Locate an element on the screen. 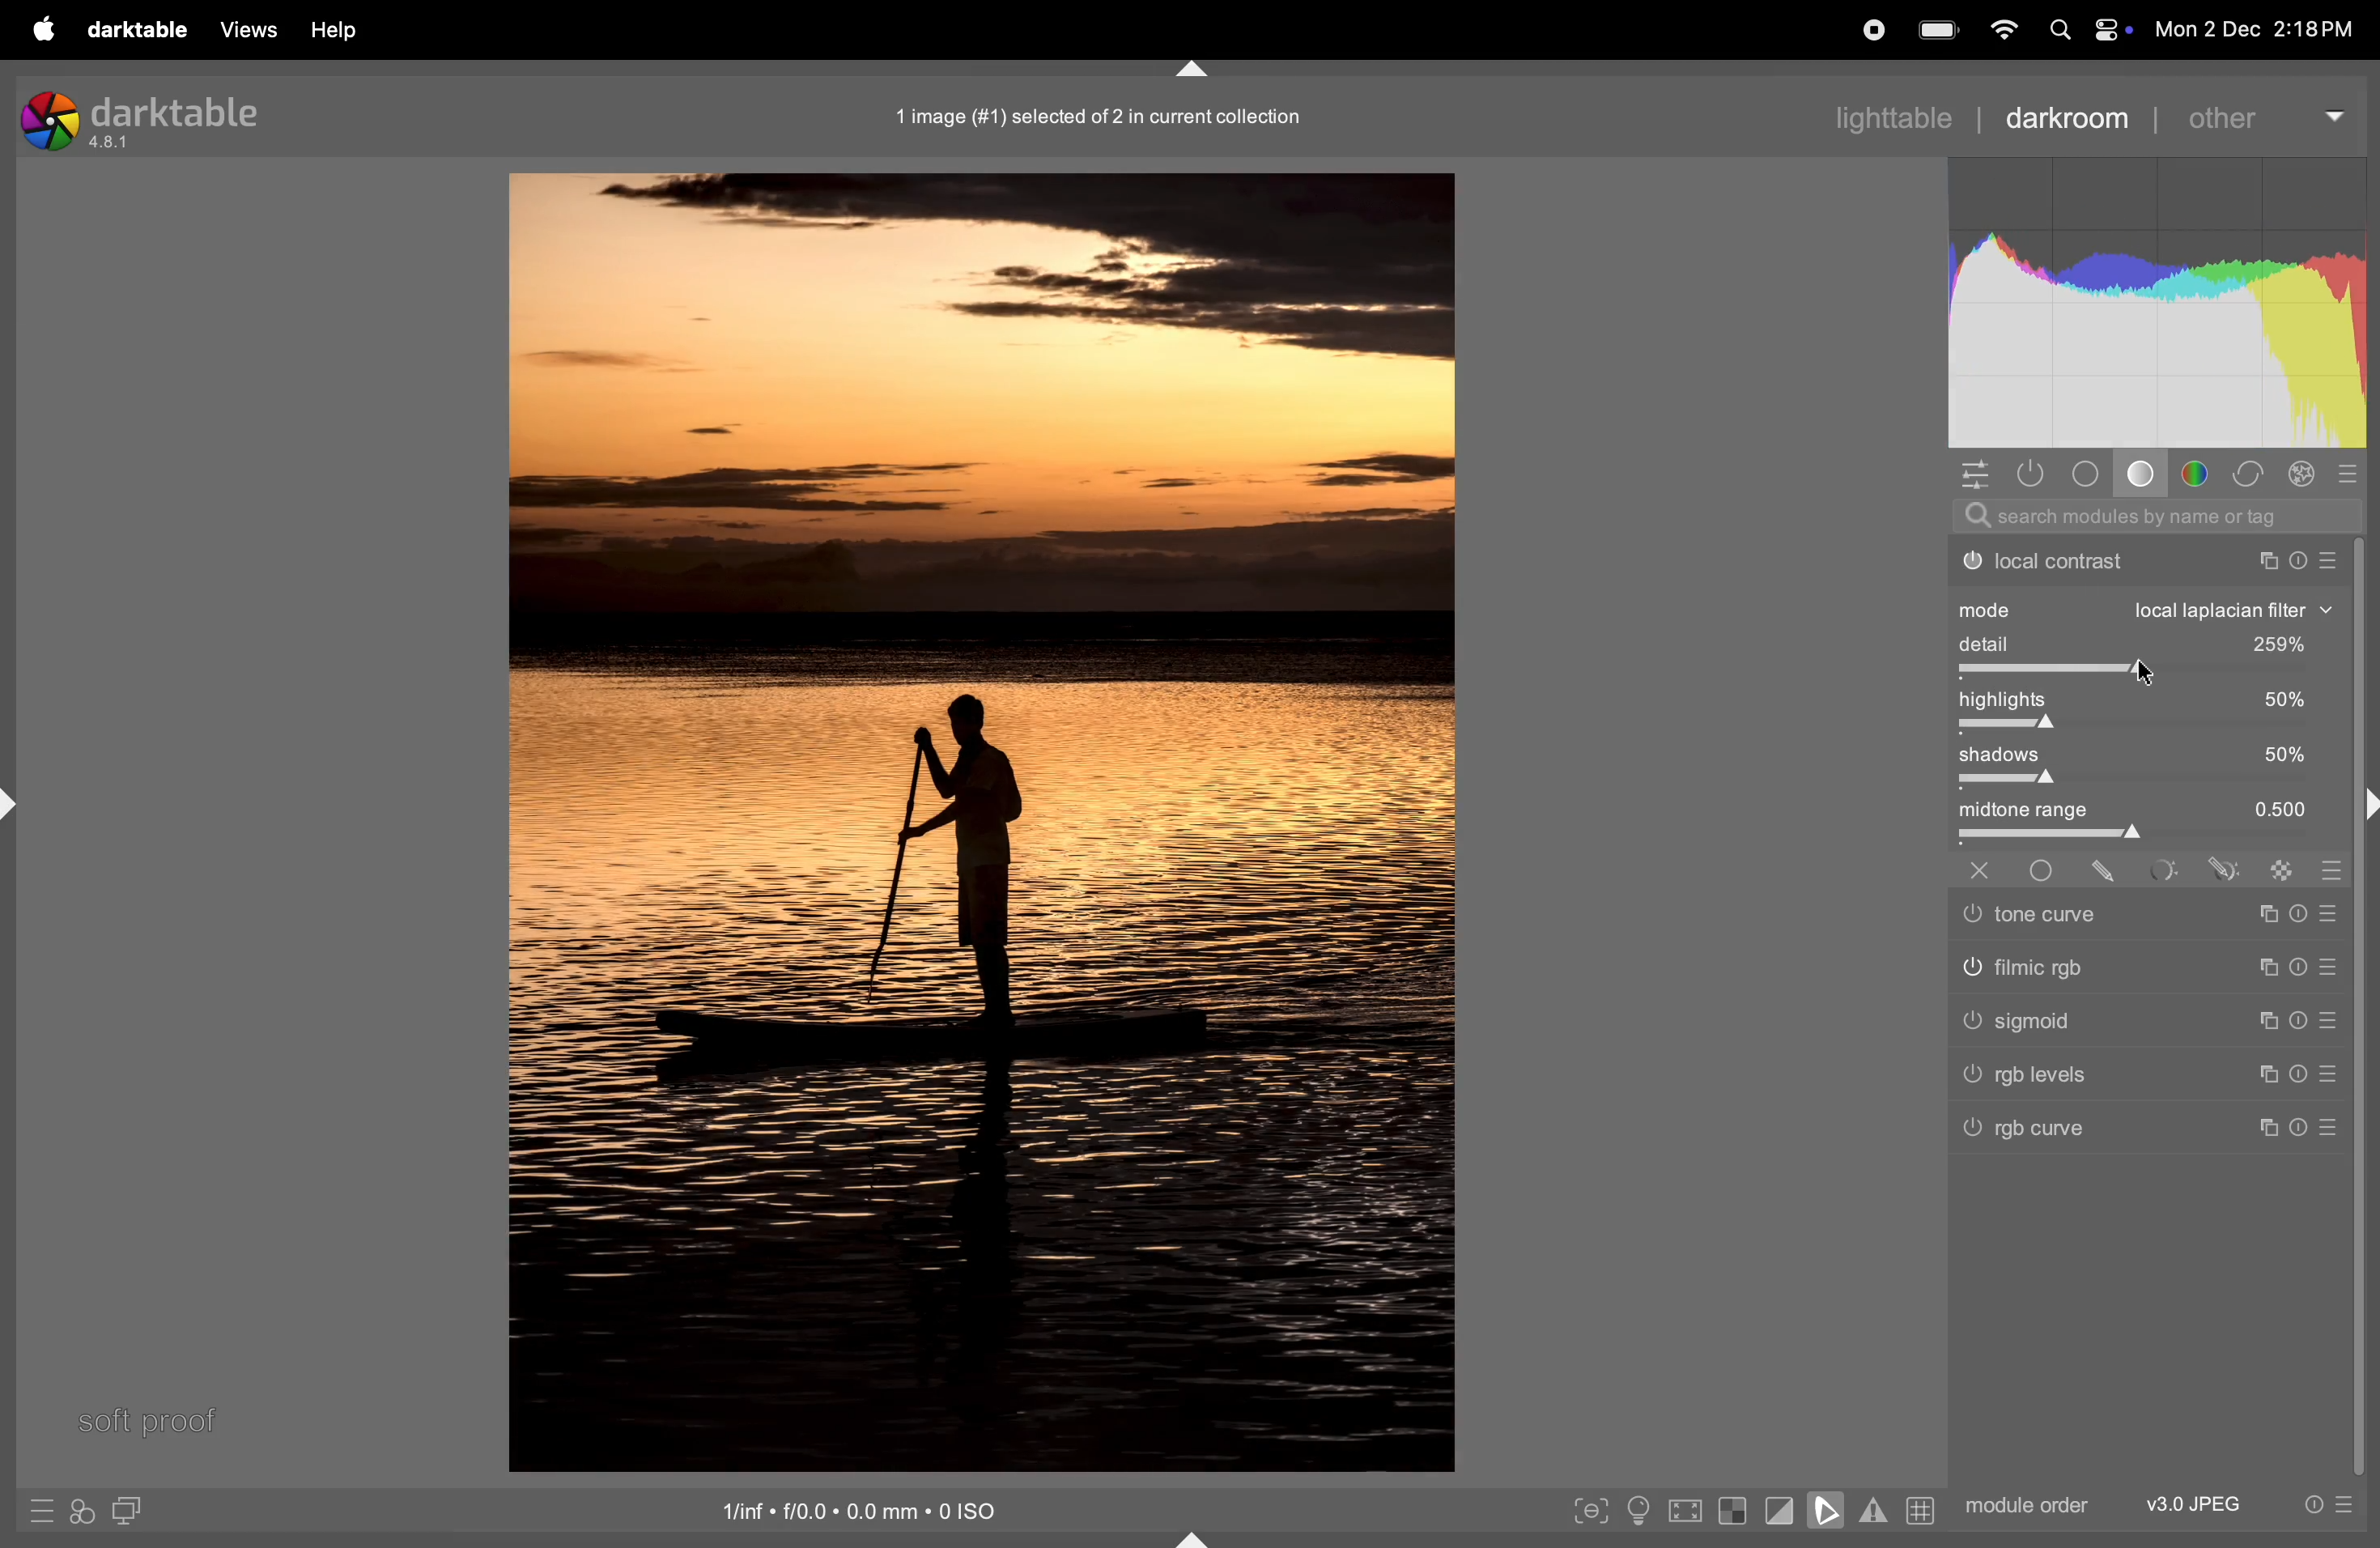 The width and height of the screenshot is (2380, 1548). iso is located at coordinates (850, 1508).